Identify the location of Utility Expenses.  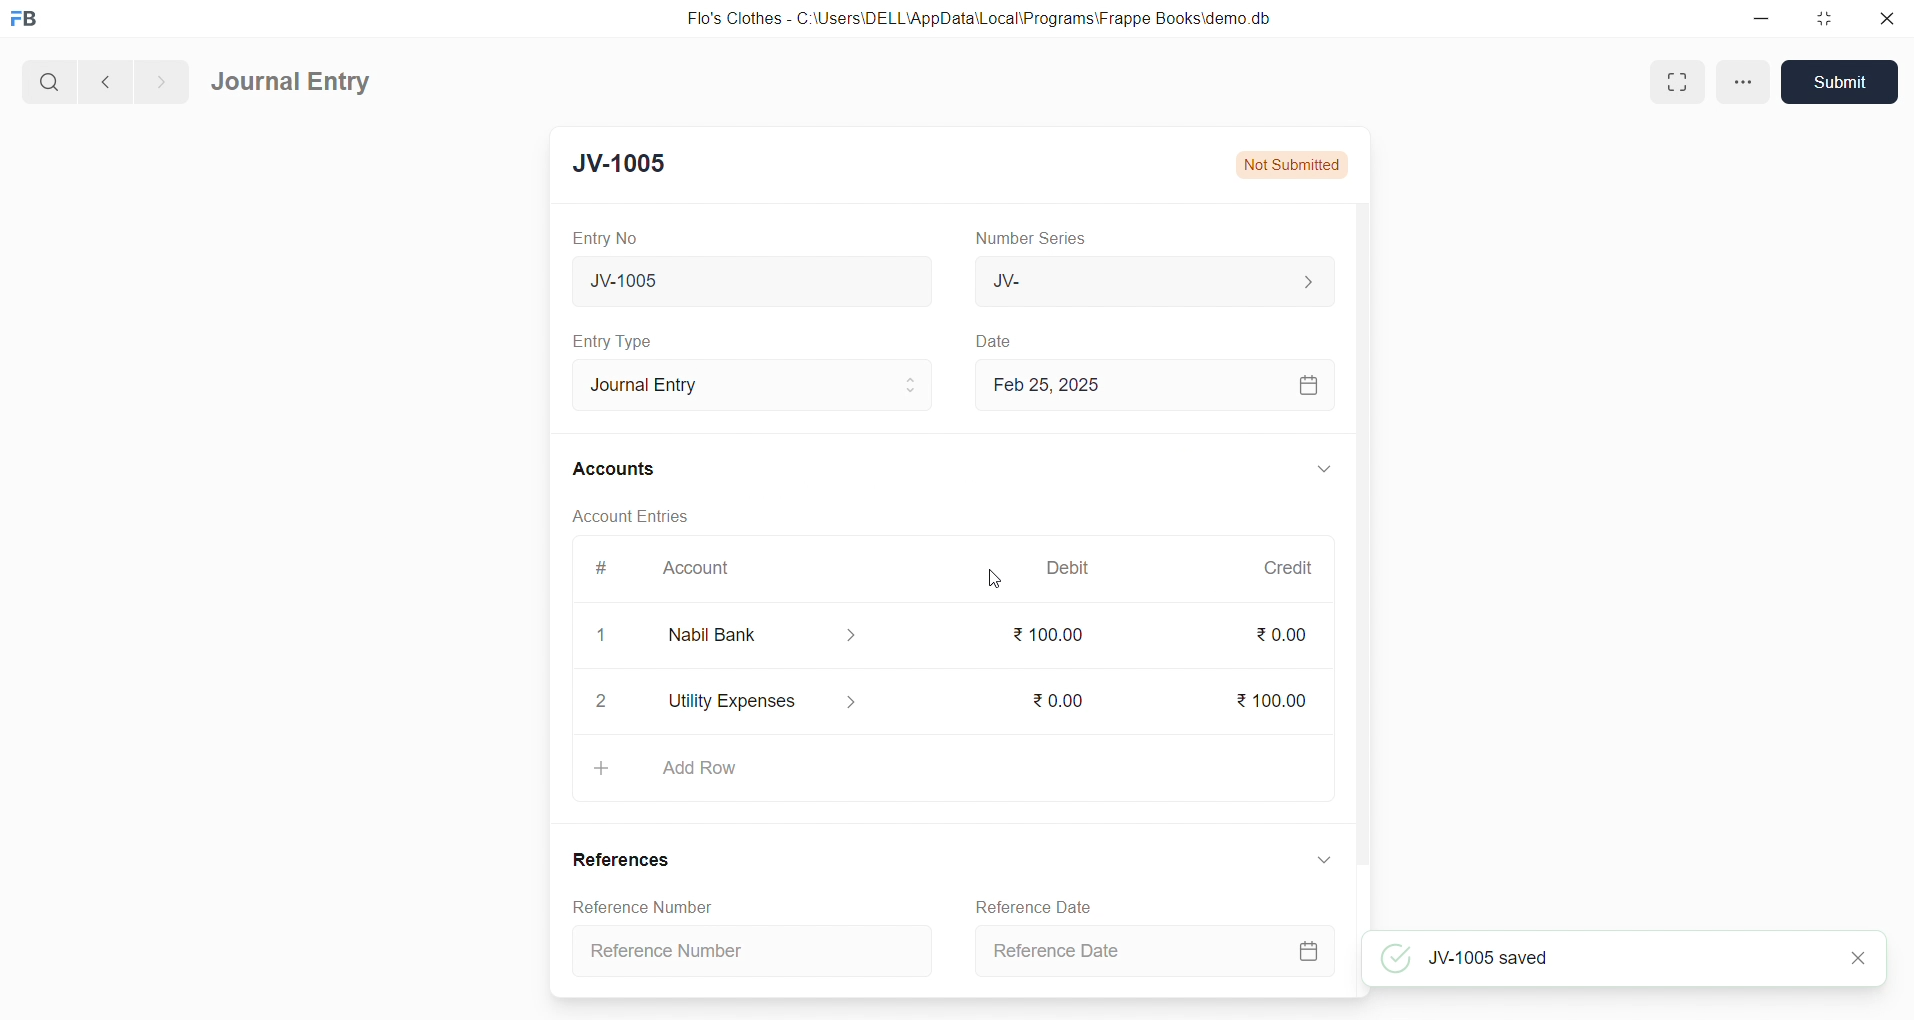
(786, 697).